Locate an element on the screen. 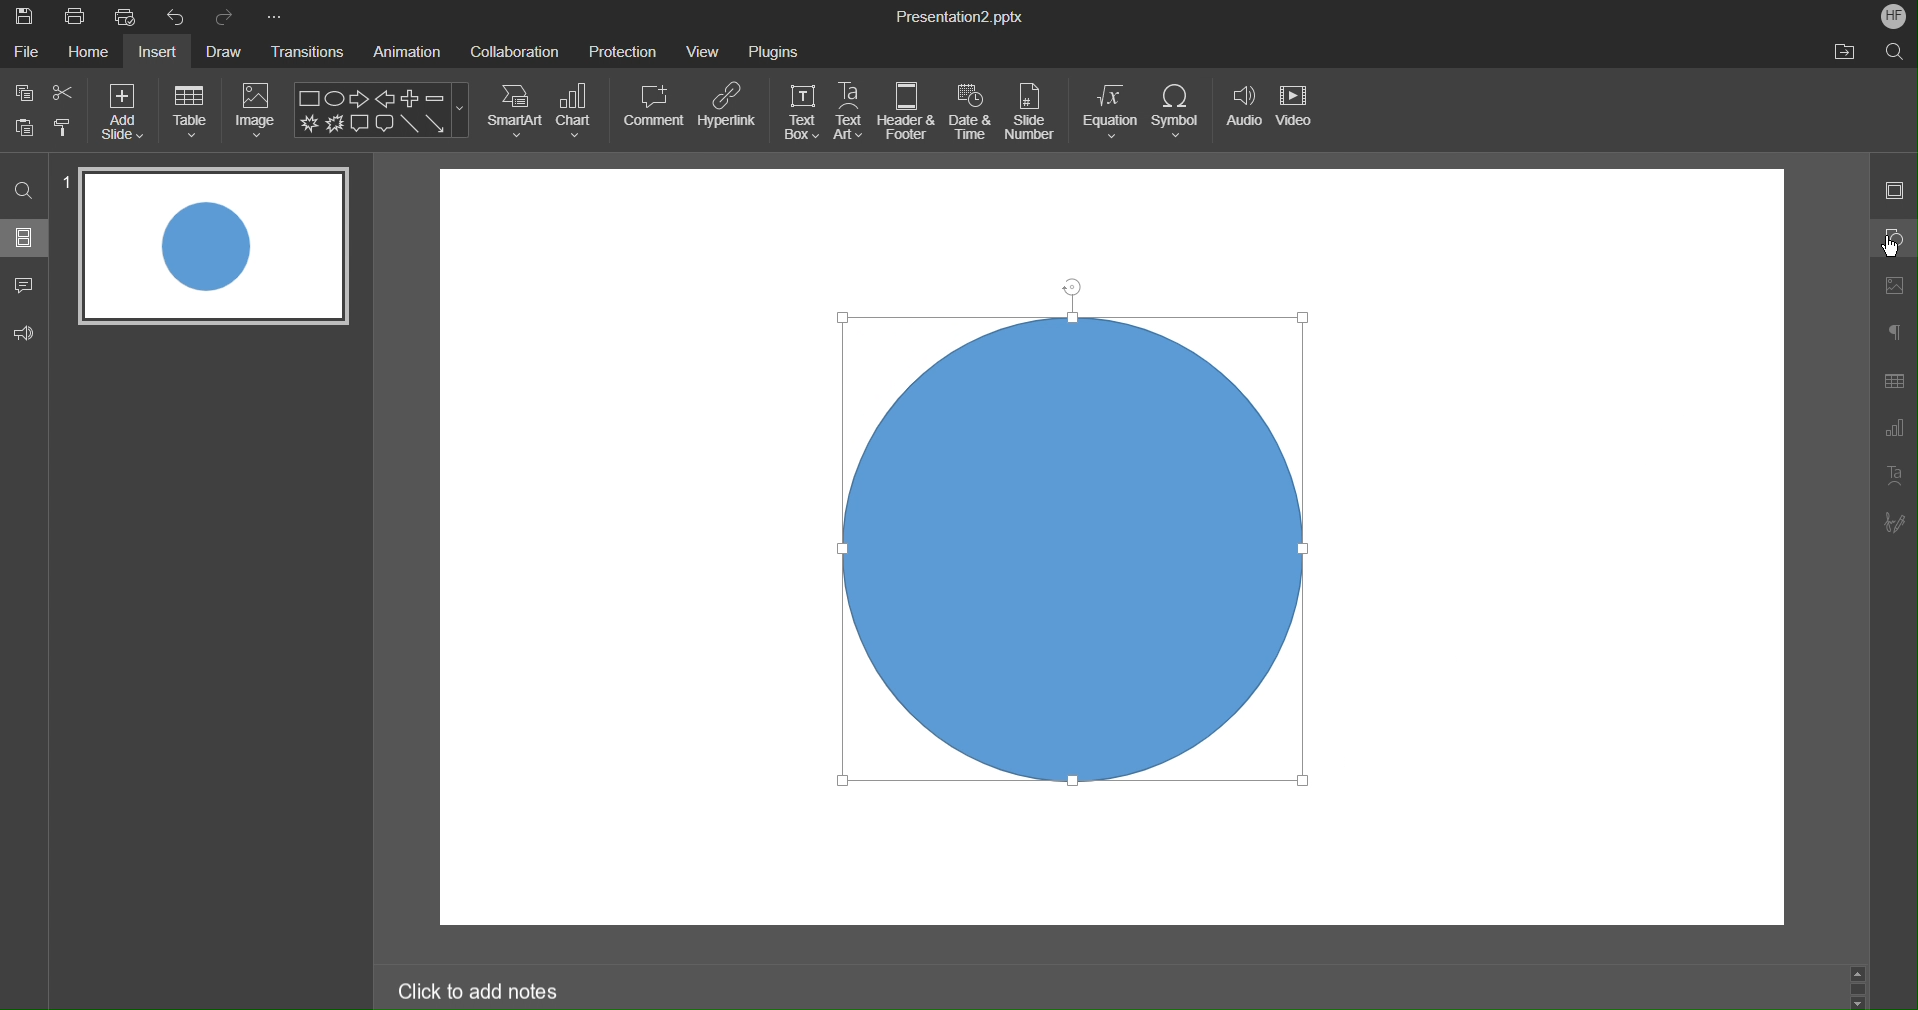 The width and height of the screenshot is (1918, 1010). Sildes is located at coordinates (26, 237).